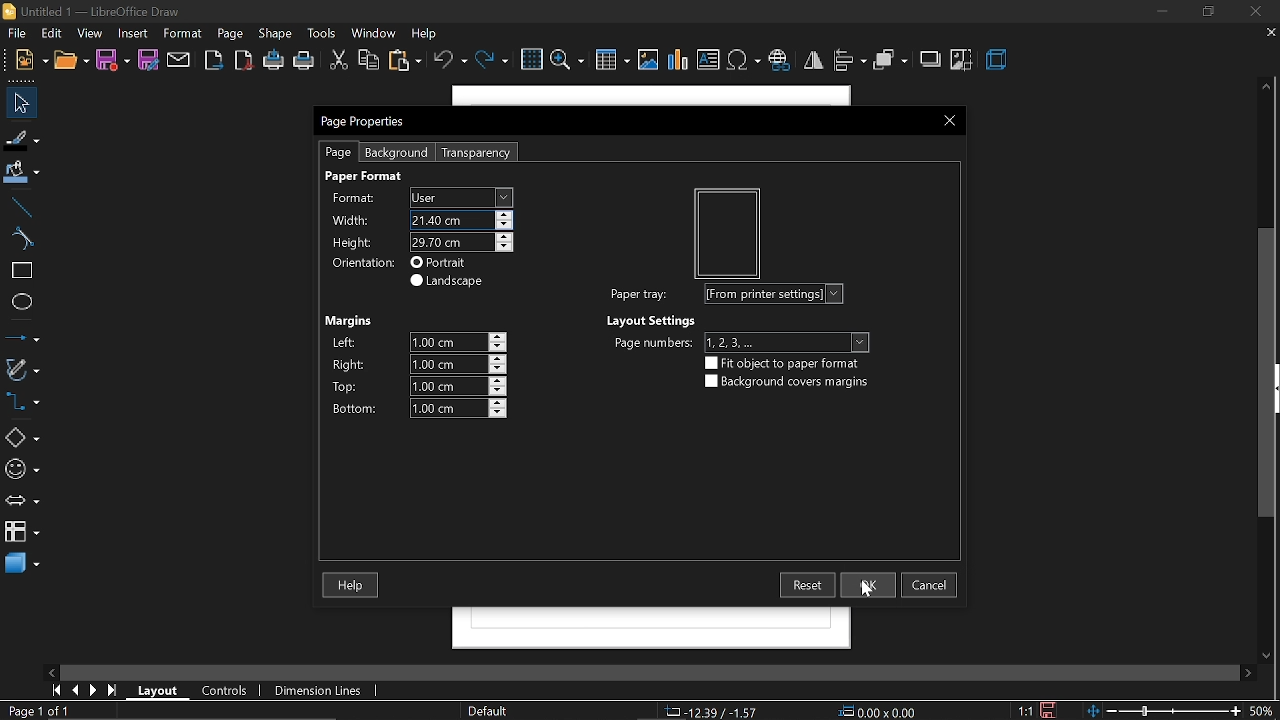  Describe the element at coordinates (114, 691) in the screenshot. I see `go to last page` at that location.